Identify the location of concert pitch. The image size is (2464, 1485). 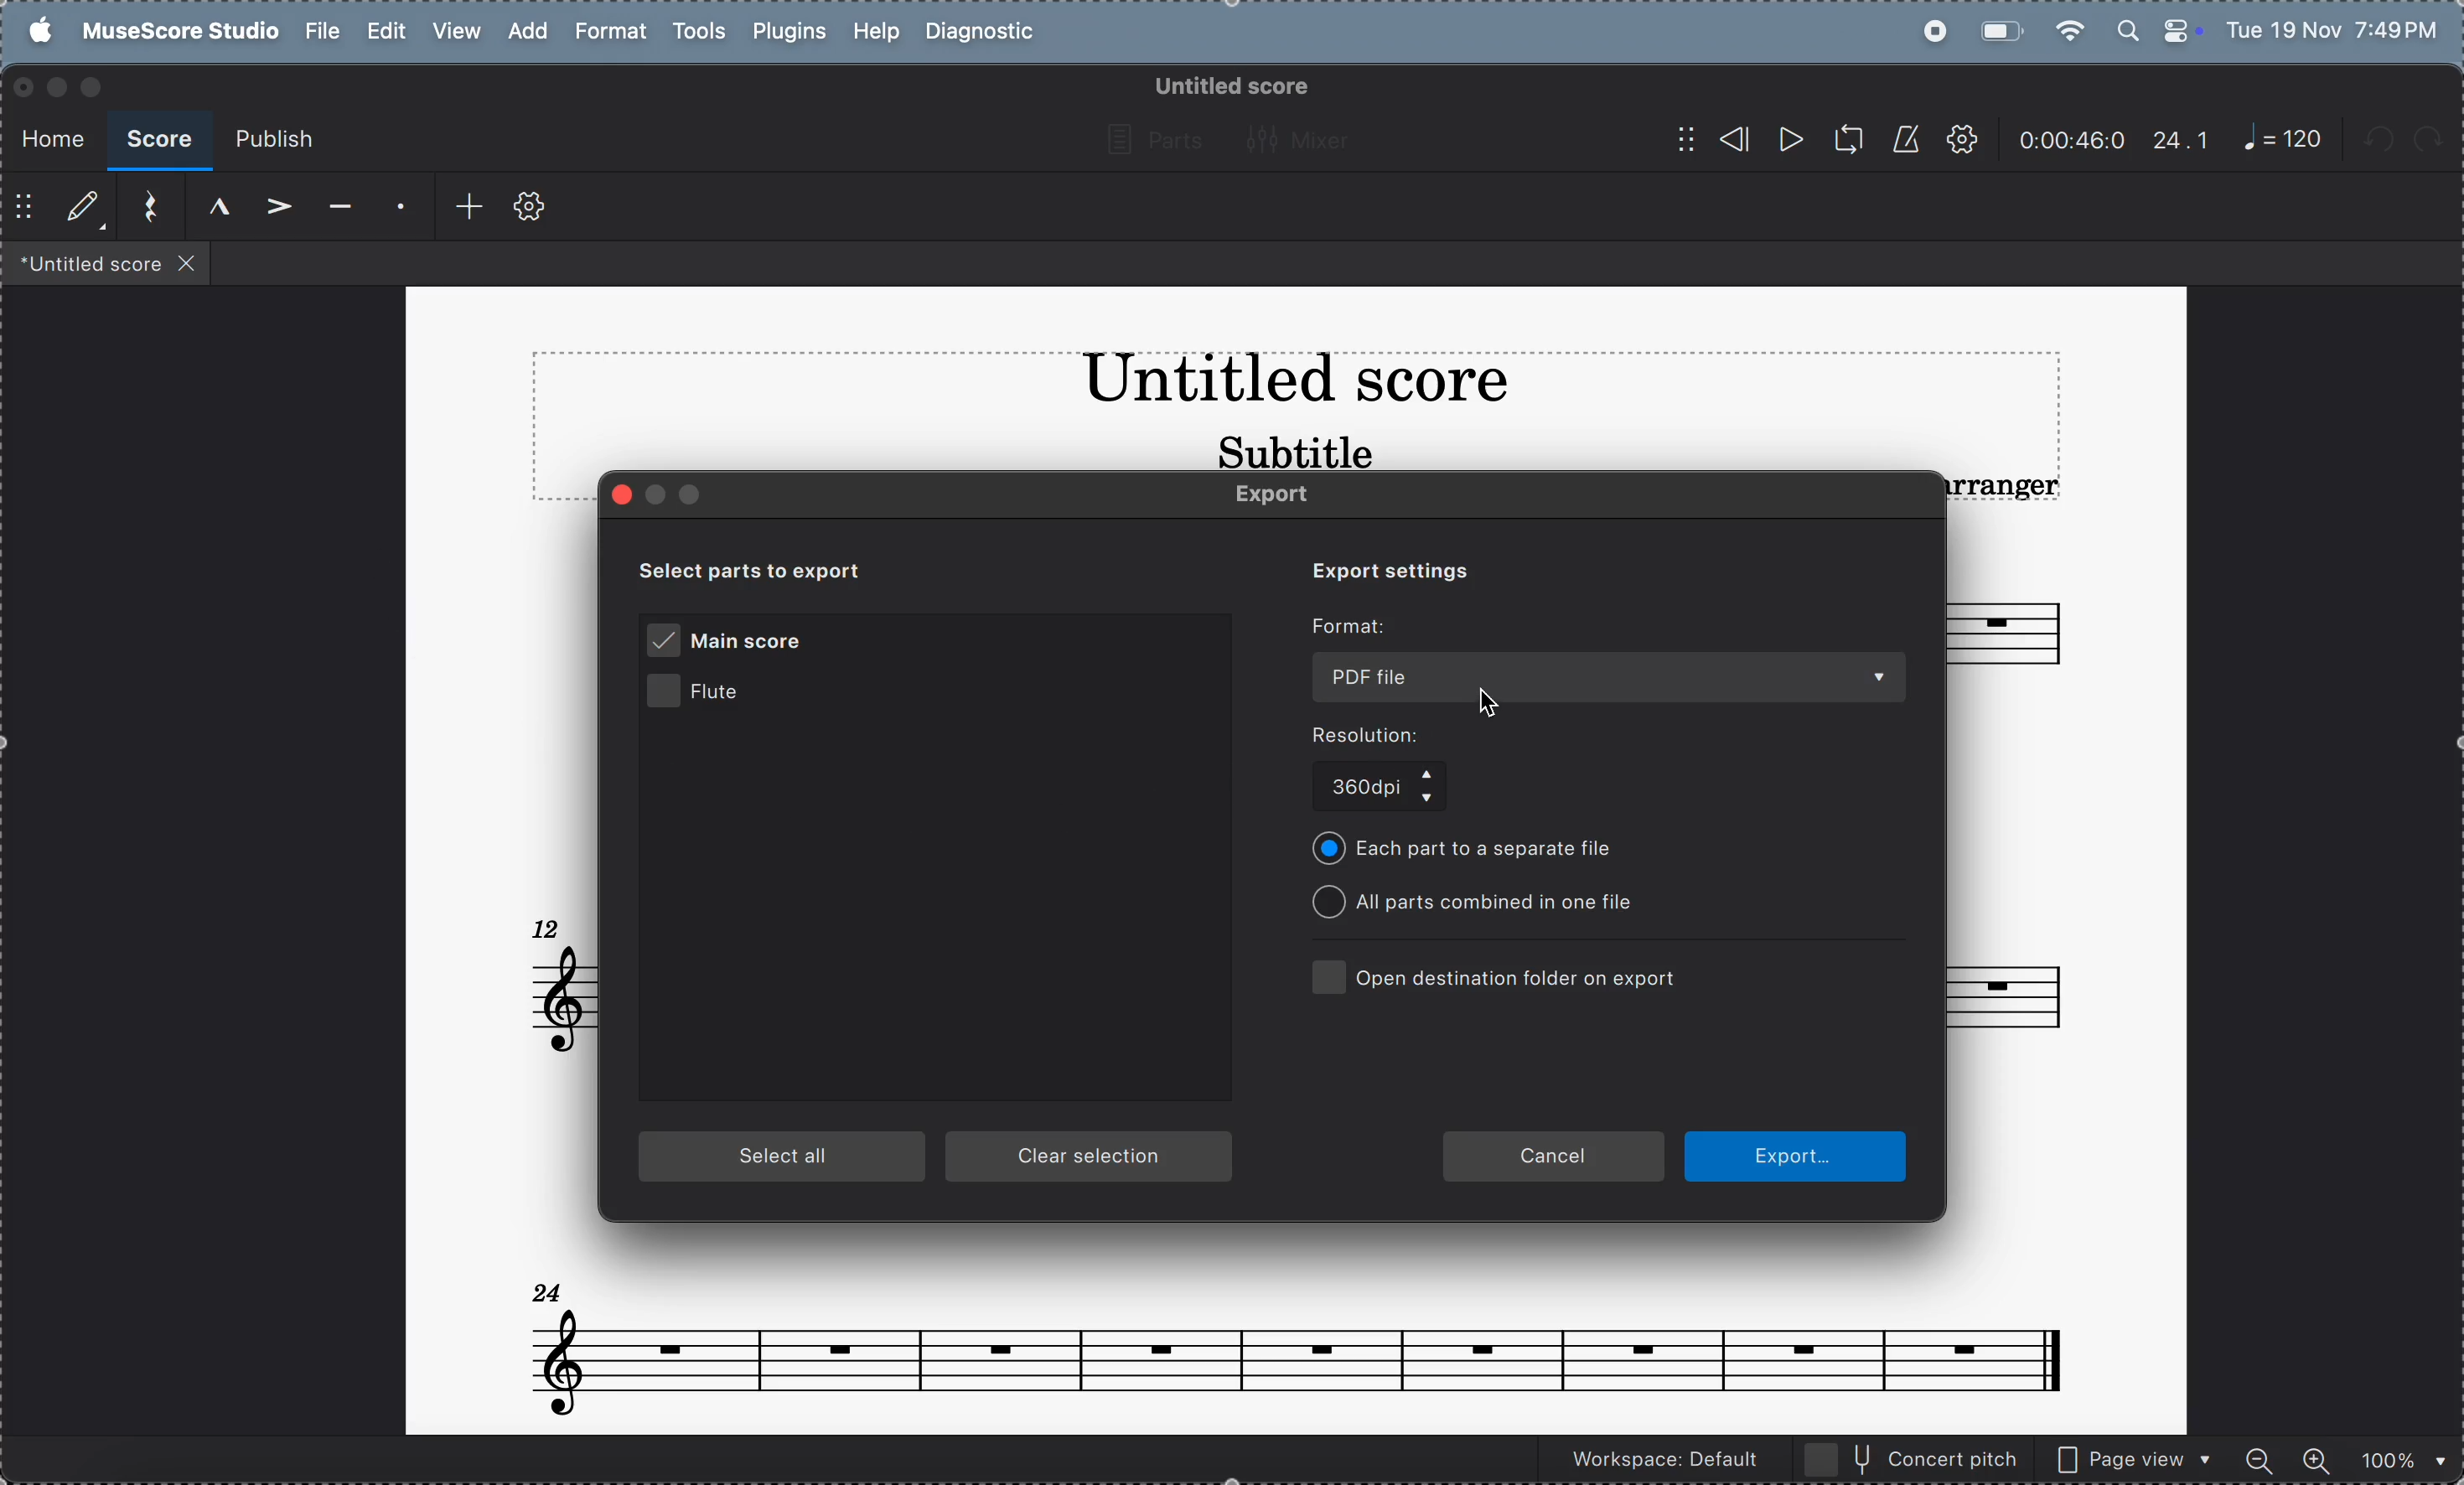
(1913, 1458).